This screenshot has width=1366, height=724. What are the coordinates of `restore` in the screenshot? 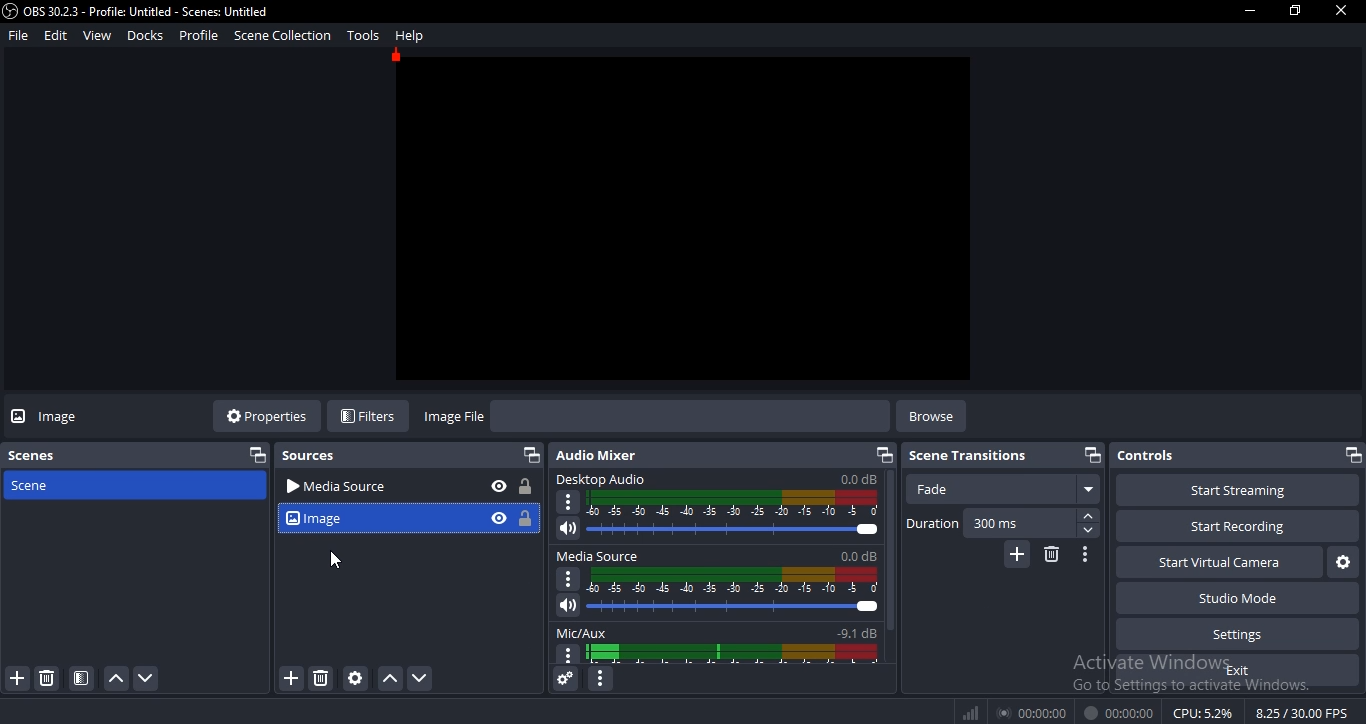 It's located at (528, 454).